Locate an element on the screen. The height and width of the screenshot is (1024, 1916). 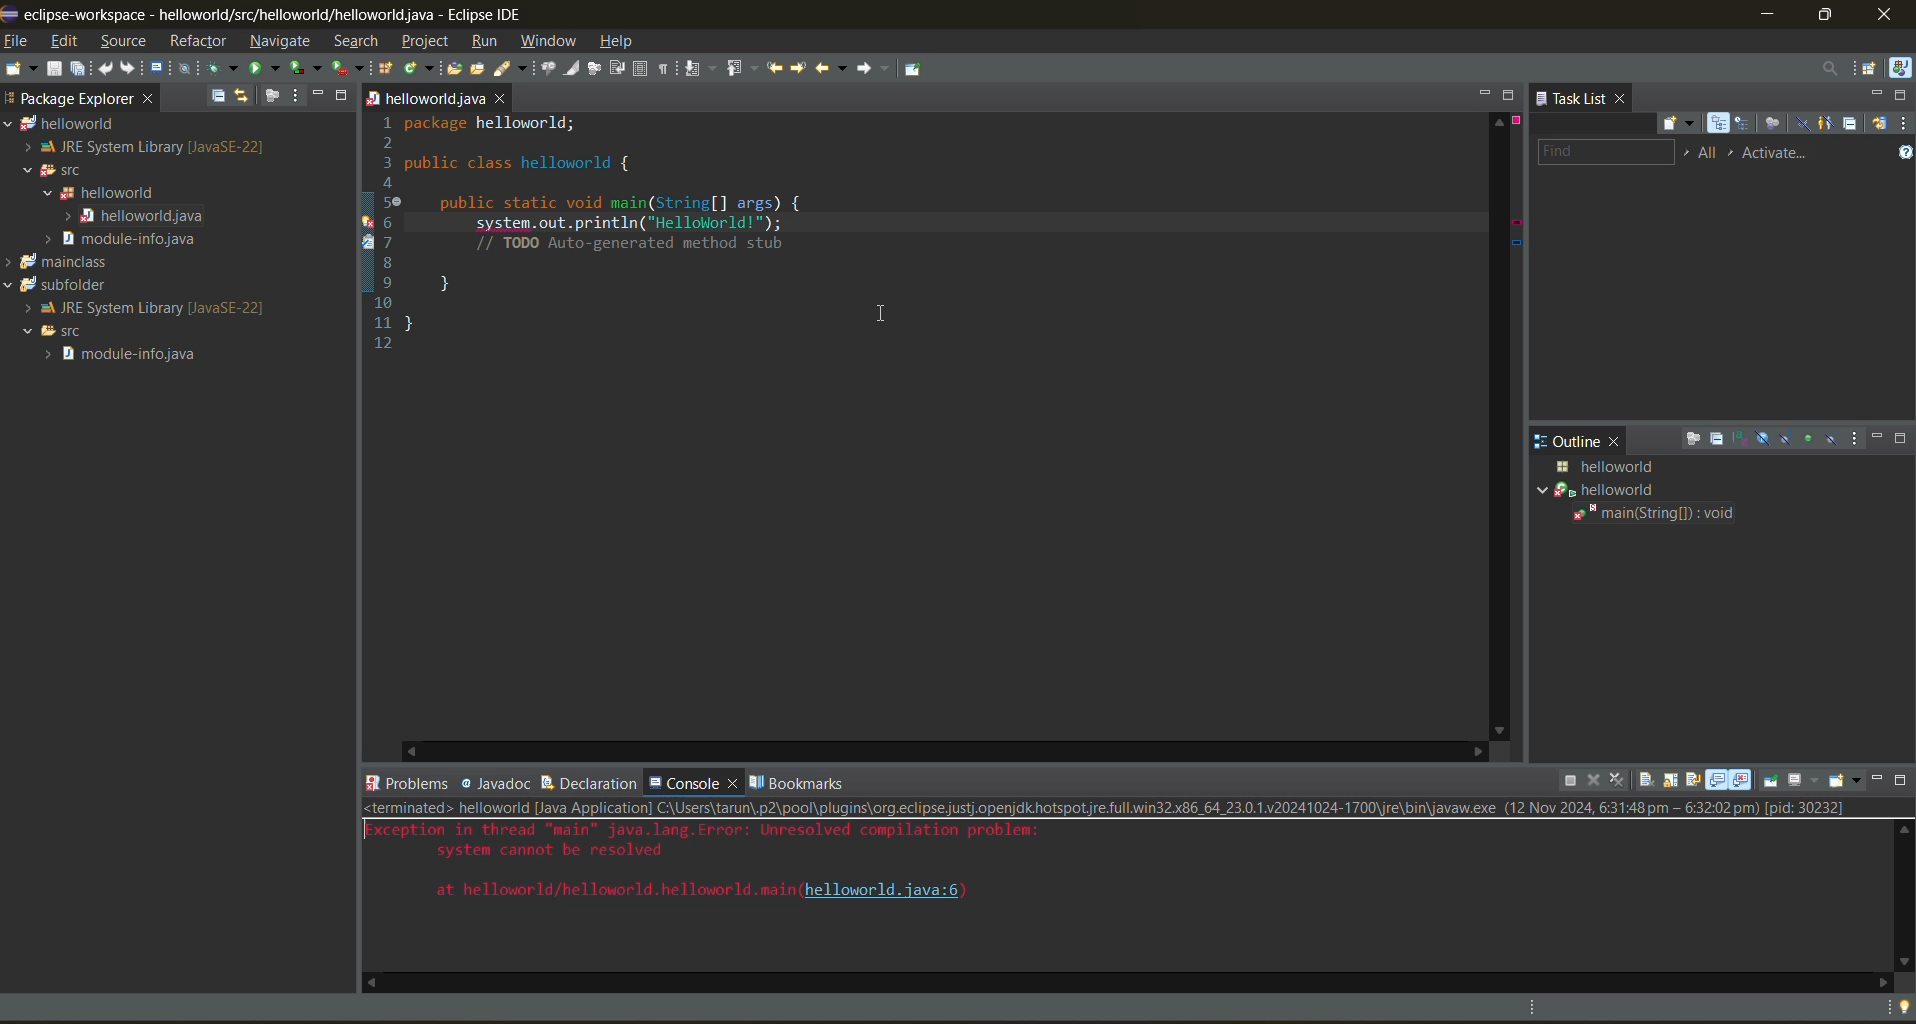
bookmarks is located at coordinates (823, 785).